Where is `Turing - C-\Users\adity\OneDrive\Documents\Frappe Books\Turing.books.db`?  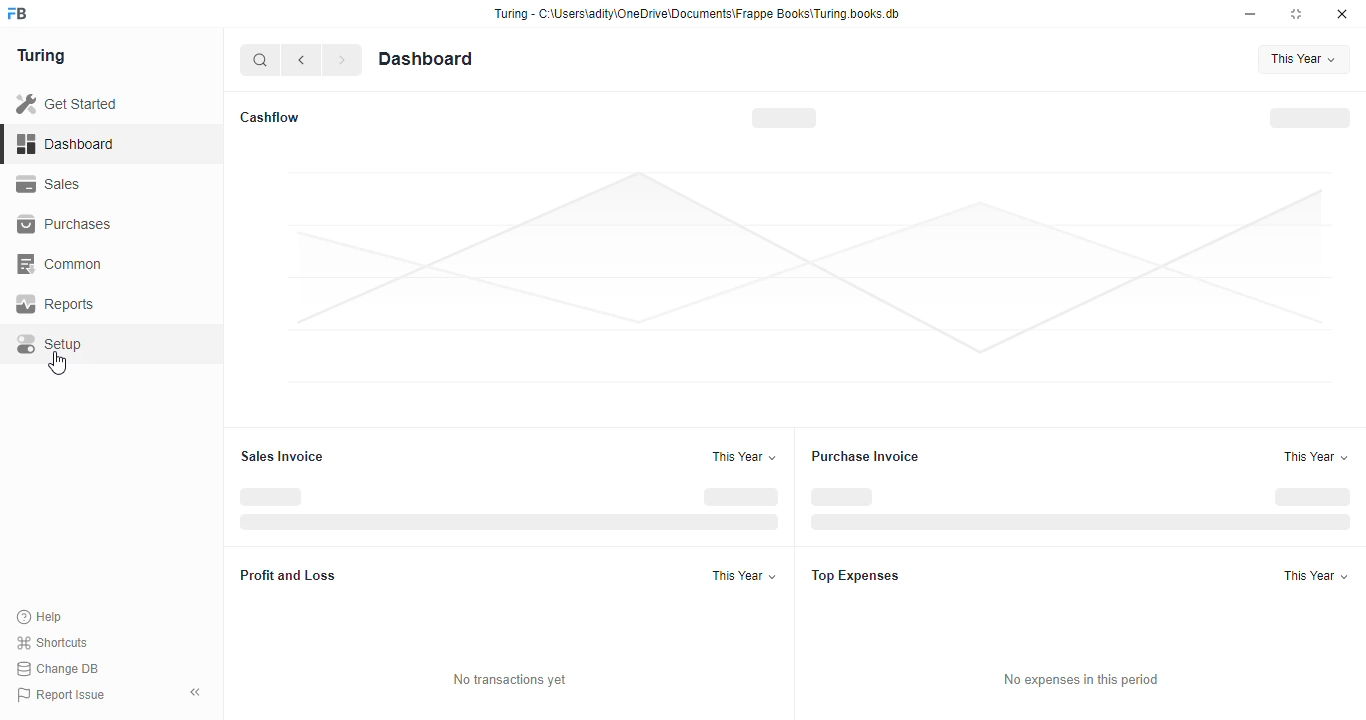 Turing - C-\Users\adity\OneDrive\Documents\Frappe Books\Turing.books.db is located at coordinates (698, 12).